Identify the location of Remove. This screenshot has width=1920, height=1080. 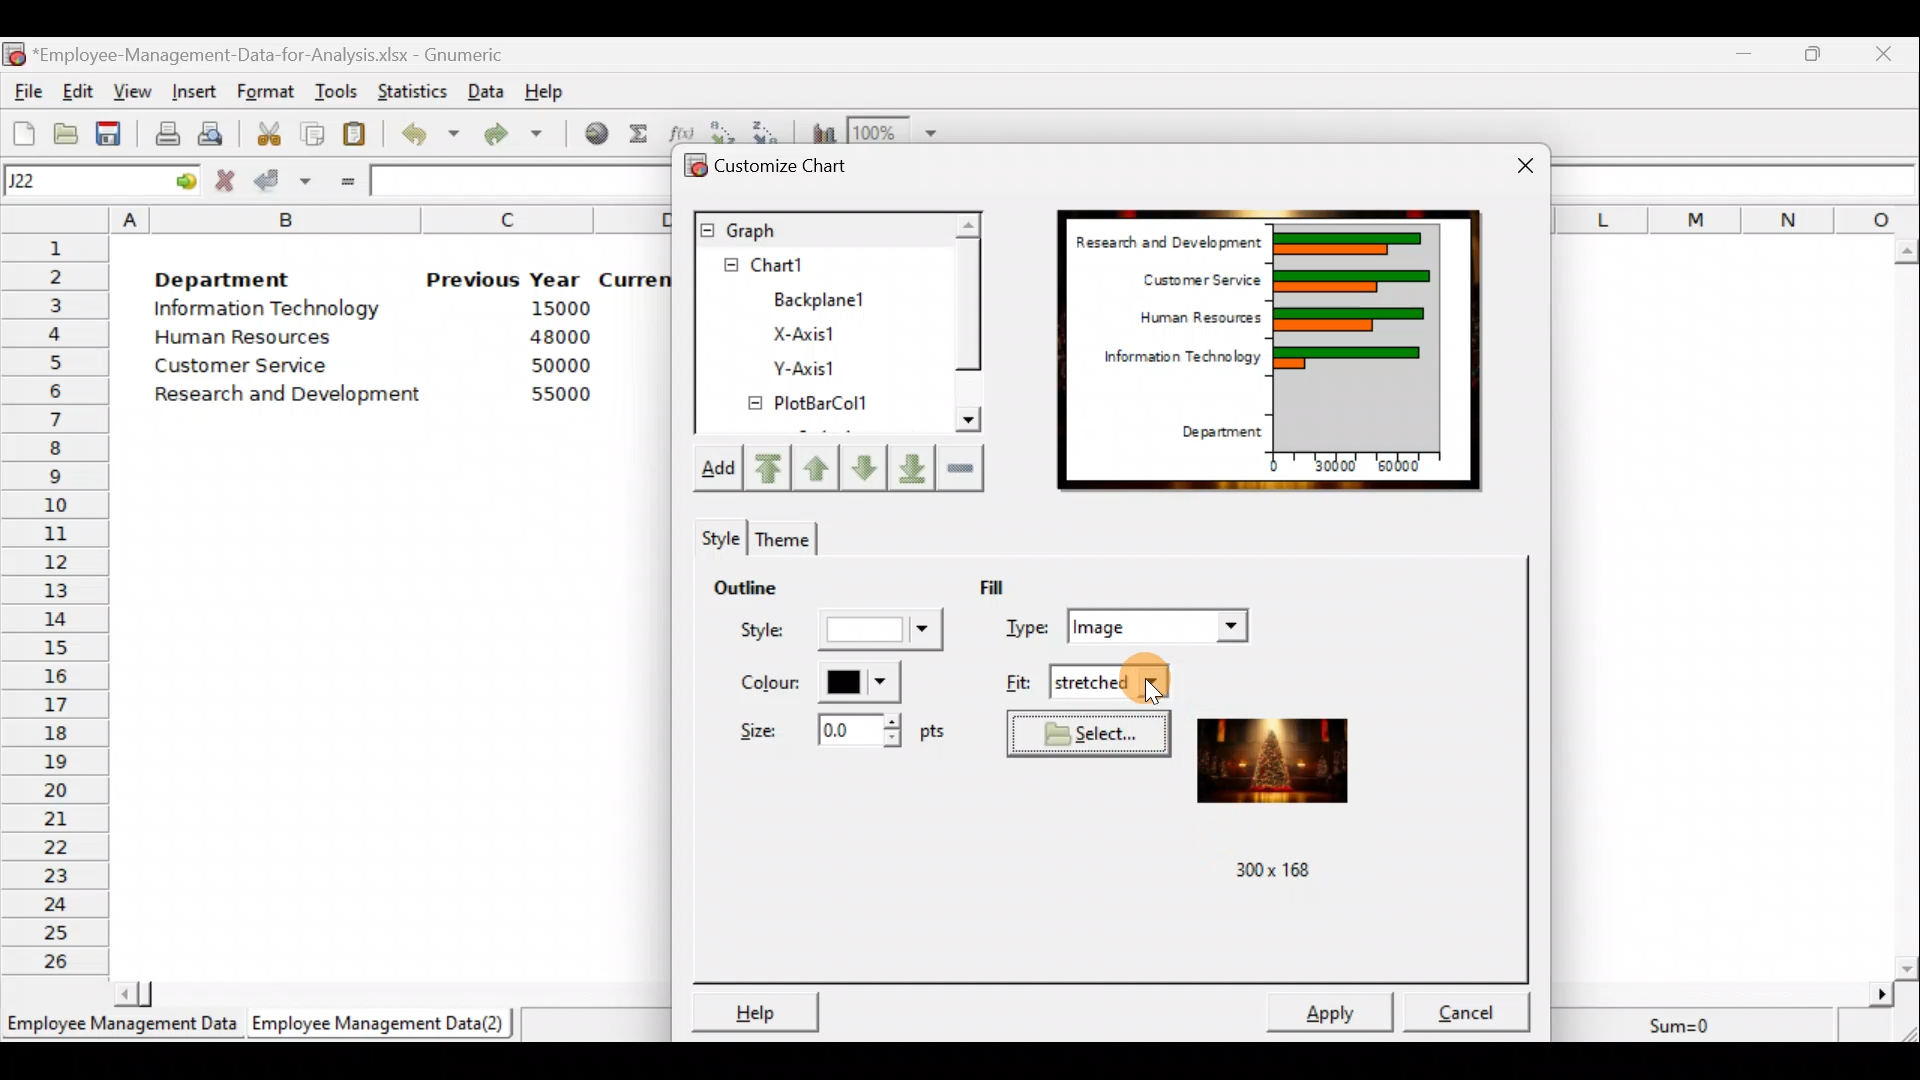
(962, 469).